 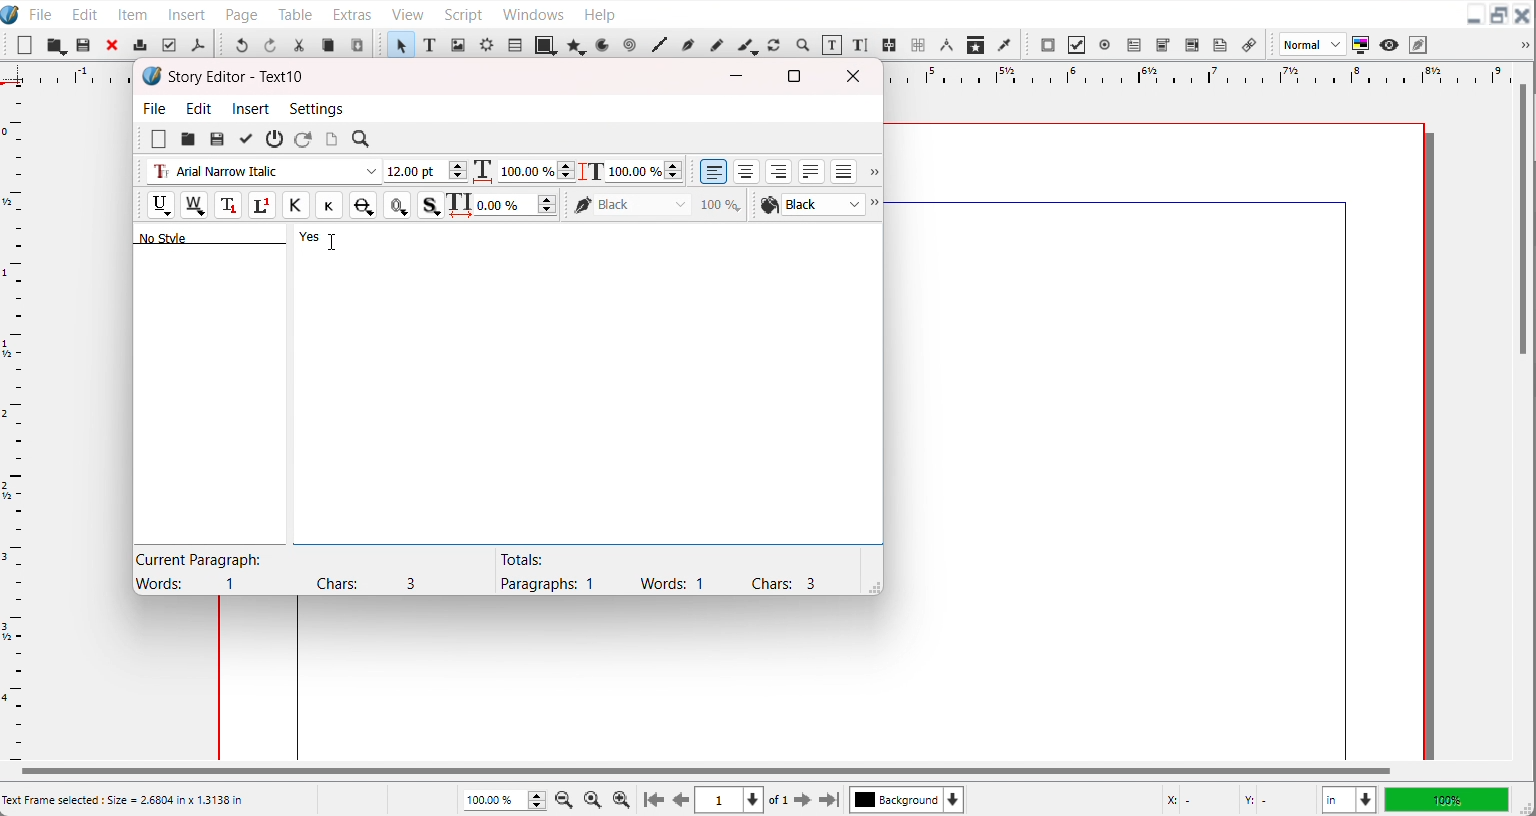 I want to click on Freehand line, so click(x=715, y=44).